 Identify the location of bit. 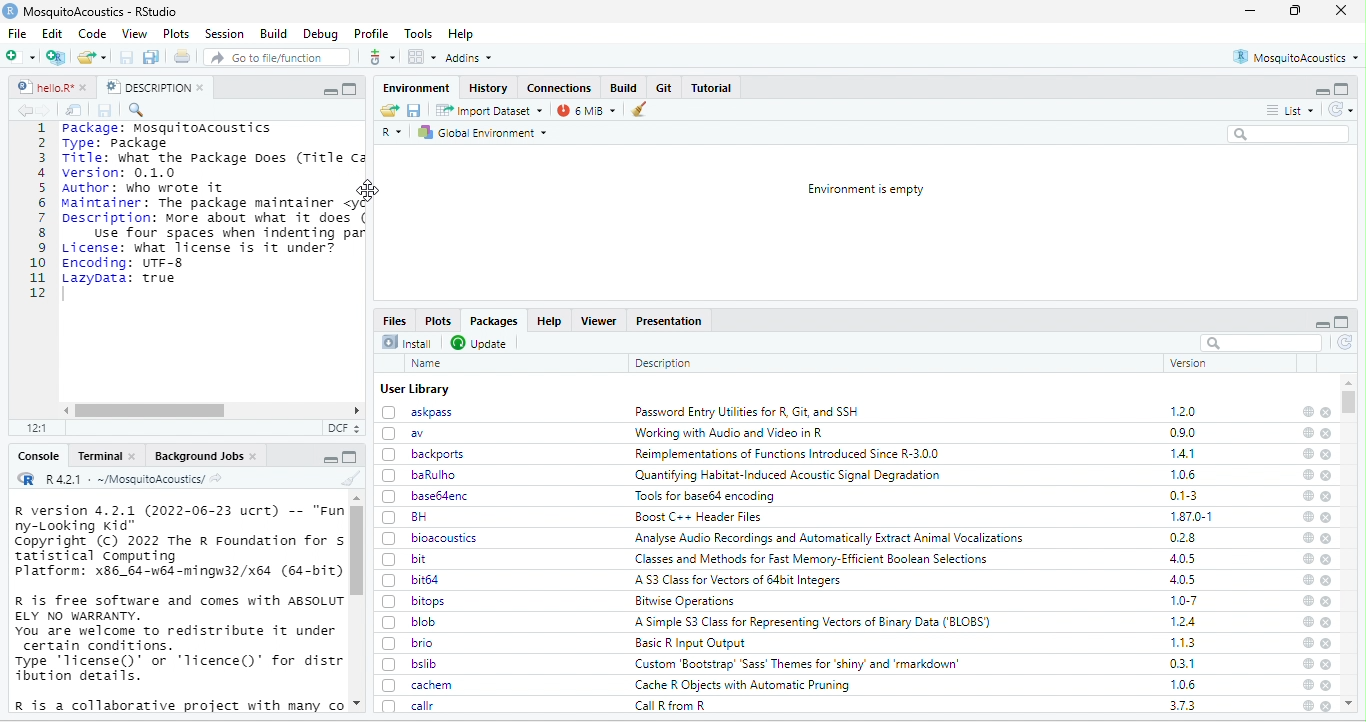
(407, 559).